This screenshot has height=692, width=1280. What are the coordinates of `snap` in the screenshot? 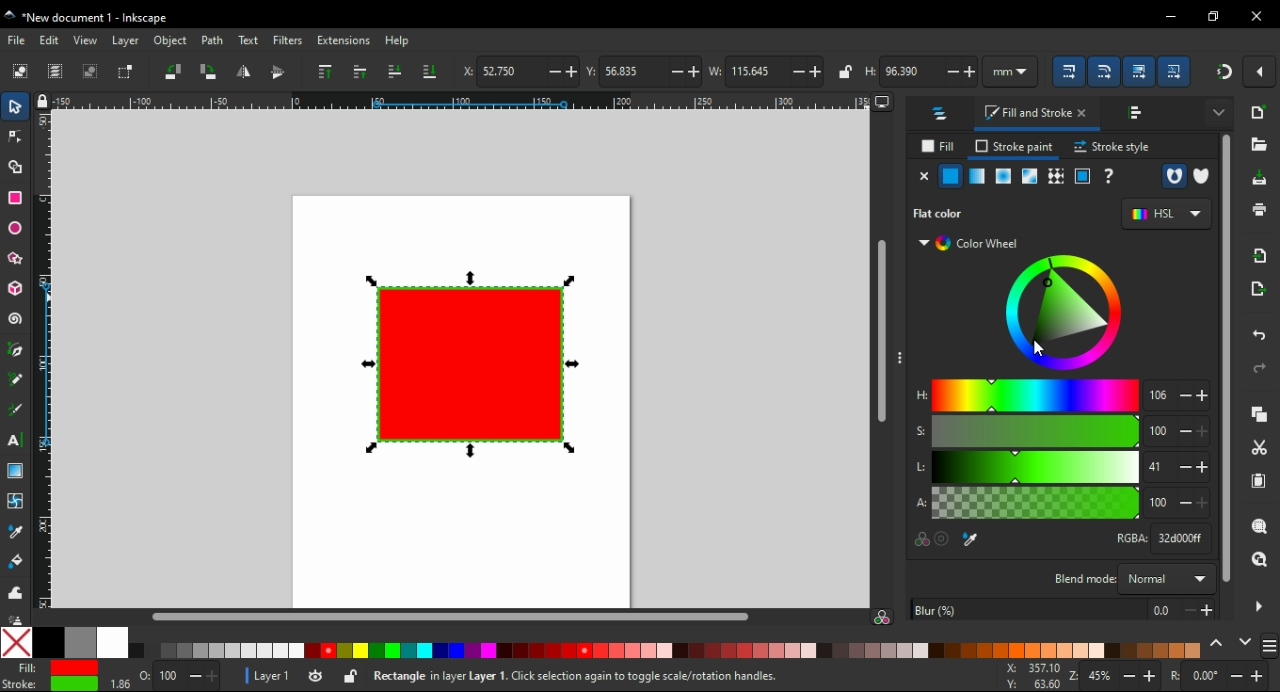 It's located at (1222, 74).